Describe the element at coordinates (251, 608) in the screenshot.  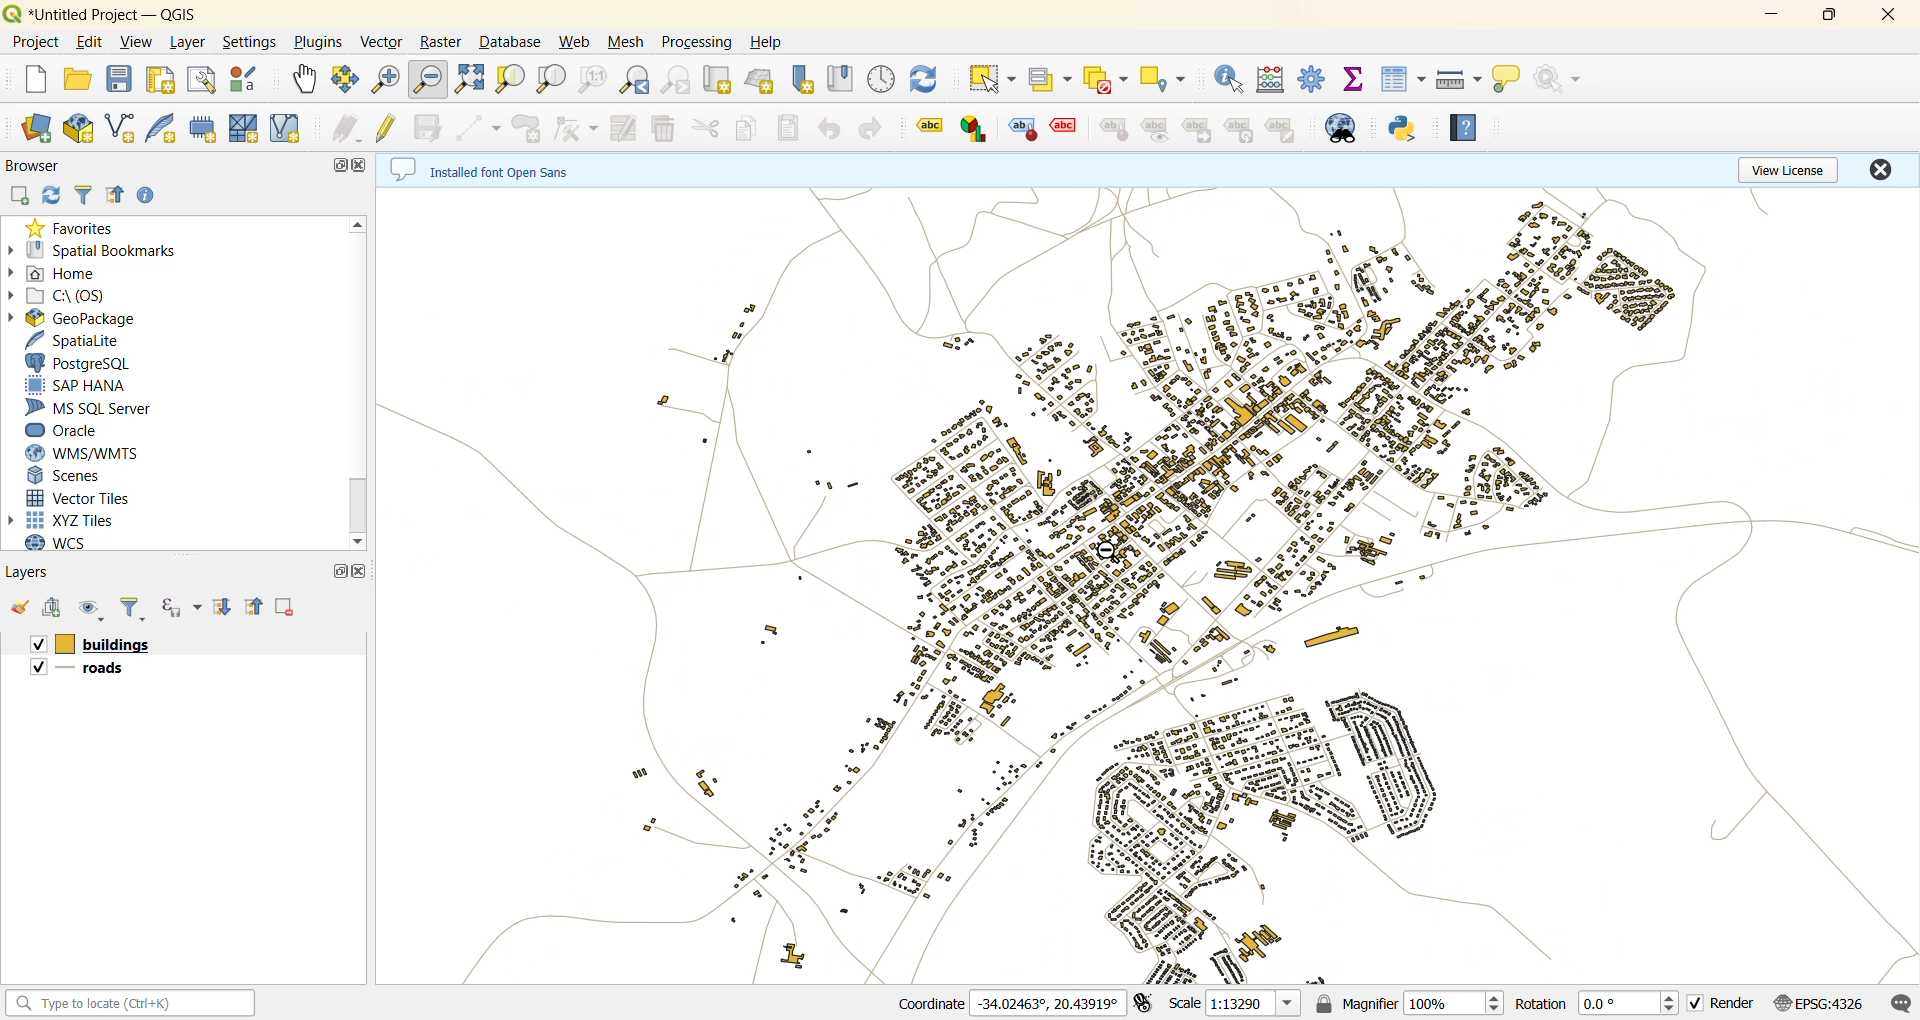
I see `collapse all` at that location.